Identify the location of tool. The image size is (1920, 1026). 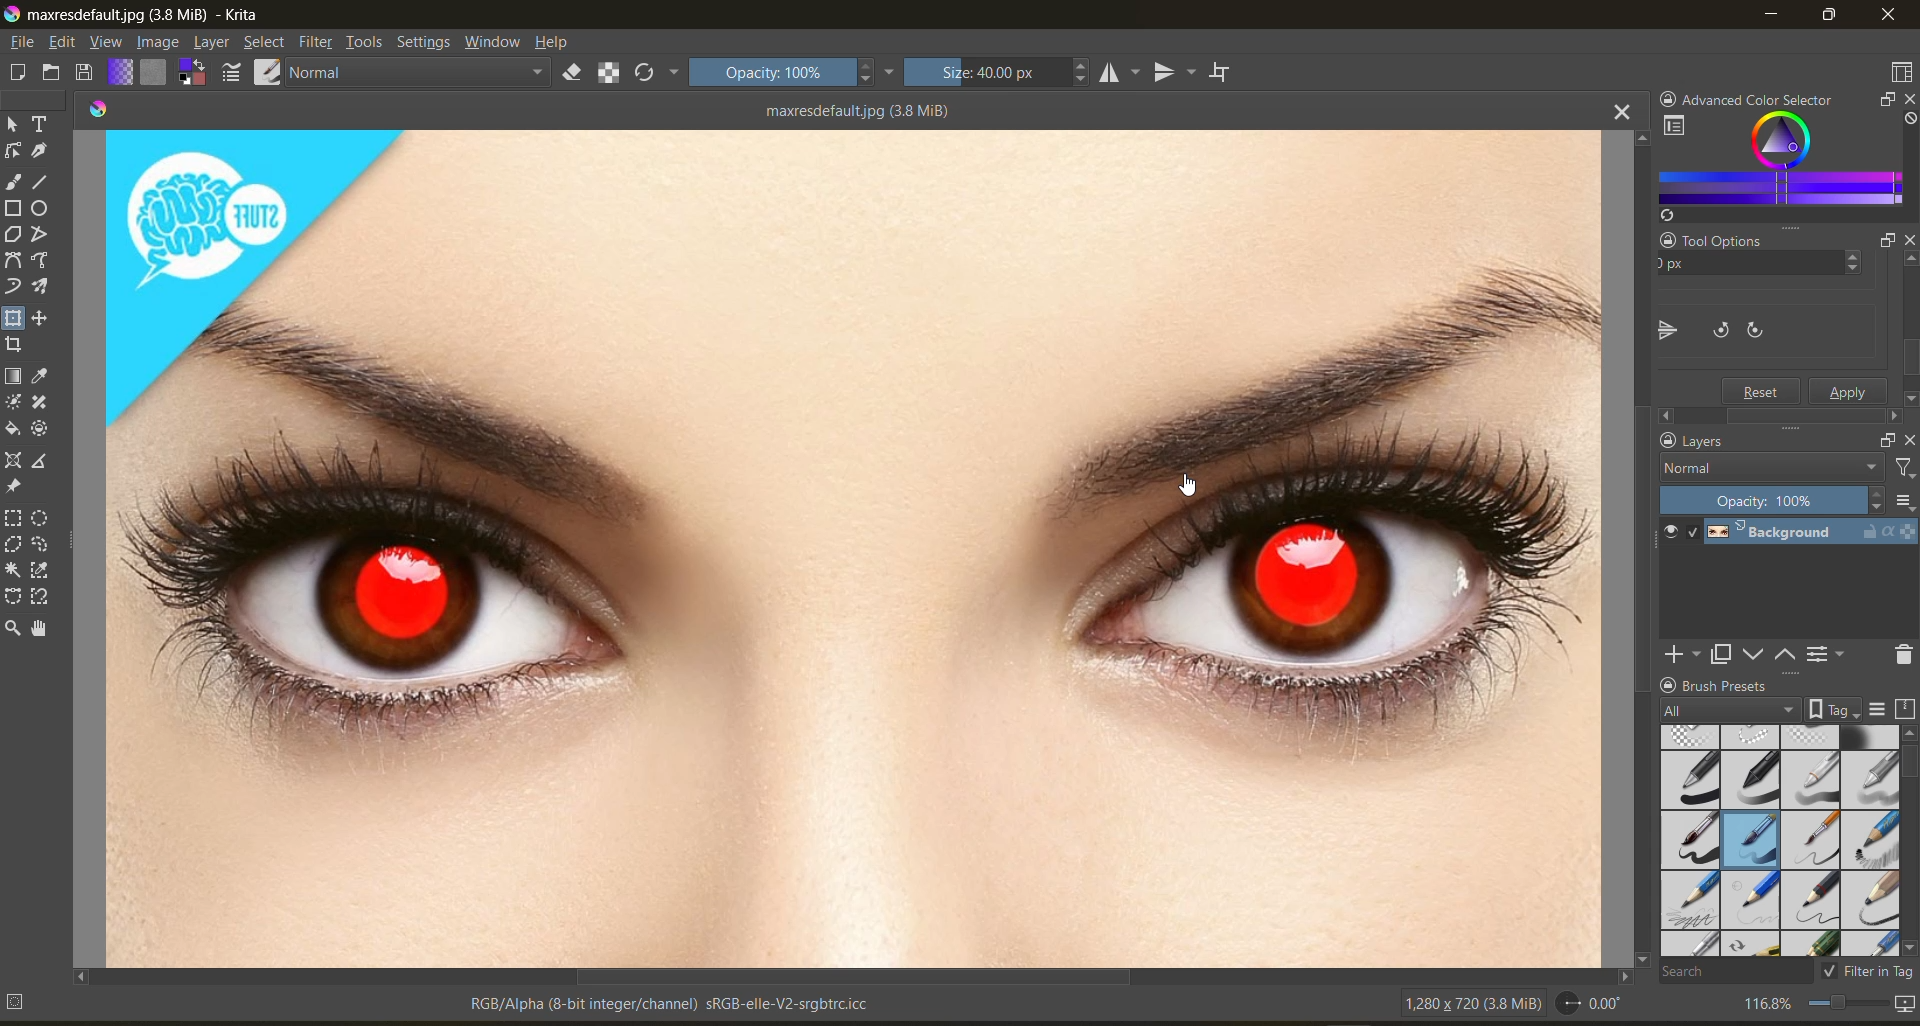
(40, 287).